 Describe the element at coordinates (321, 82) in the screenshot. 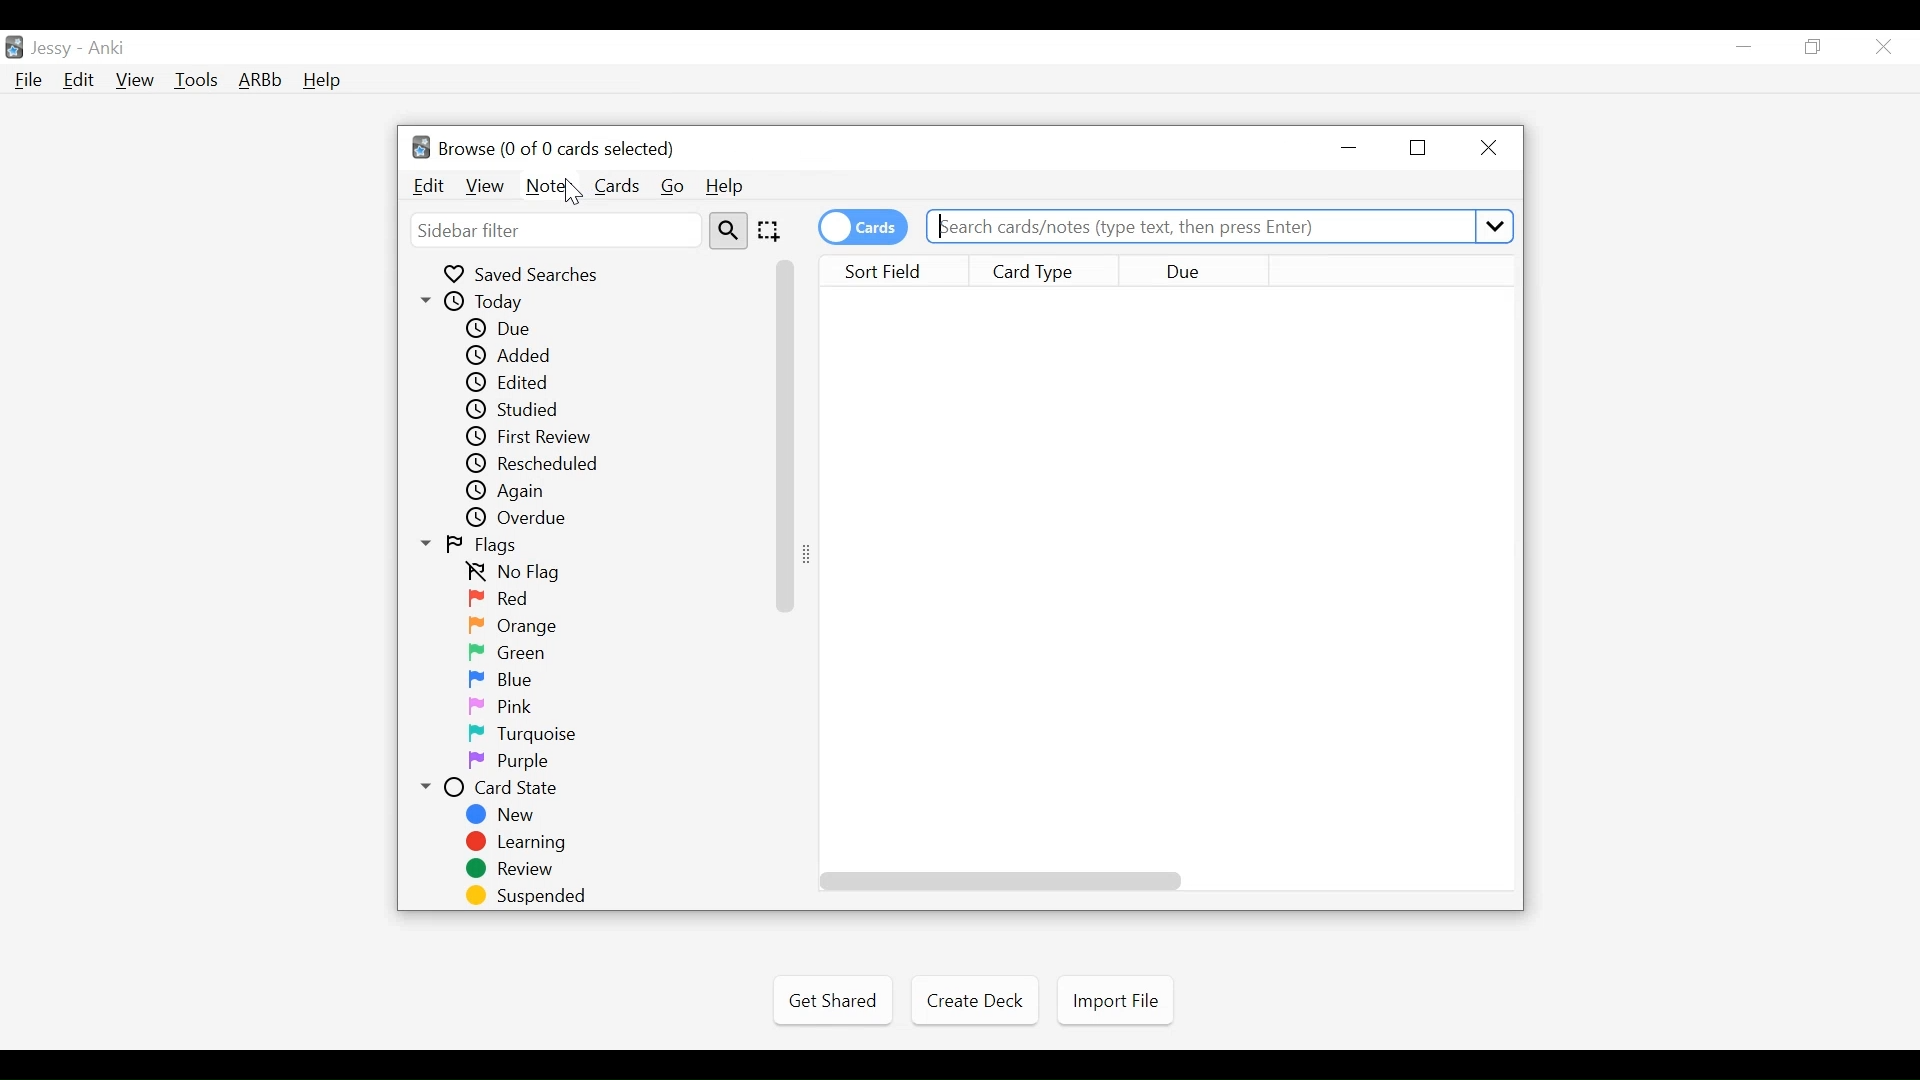

I see `Help` at that location.